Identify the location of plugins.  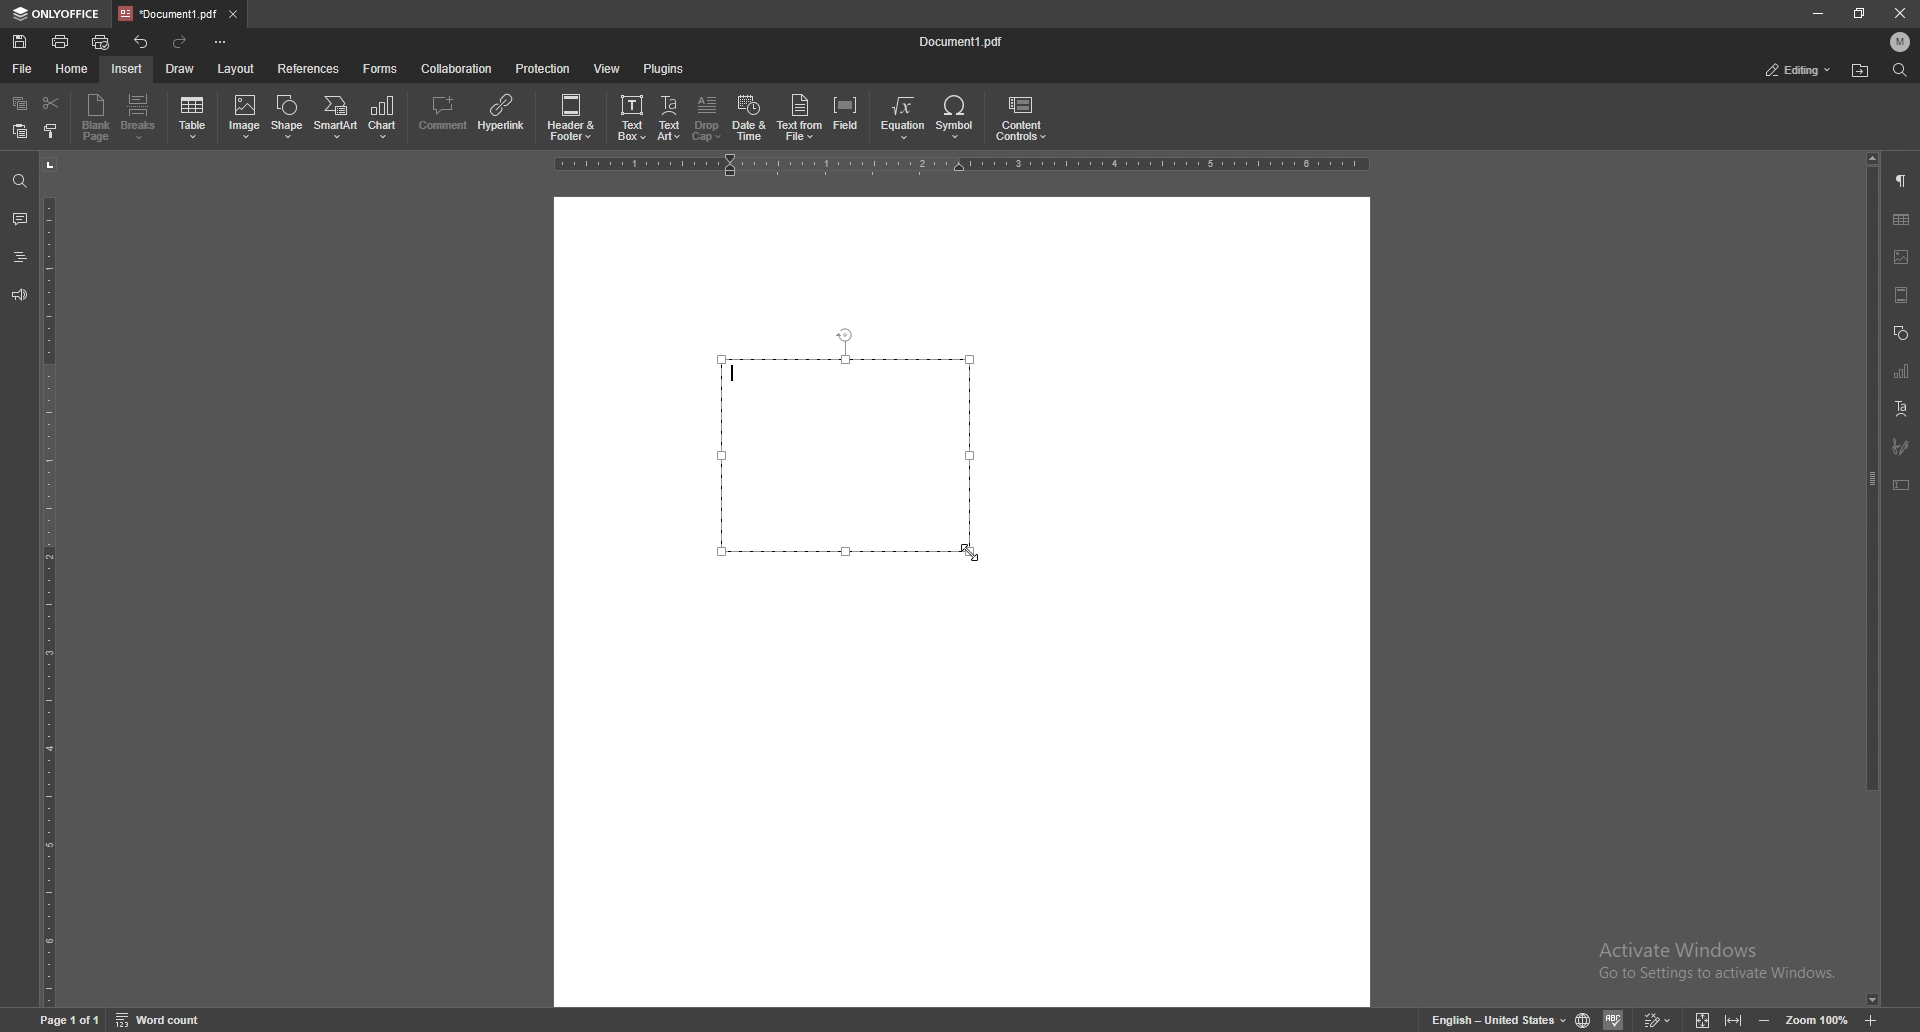
(664, 68).